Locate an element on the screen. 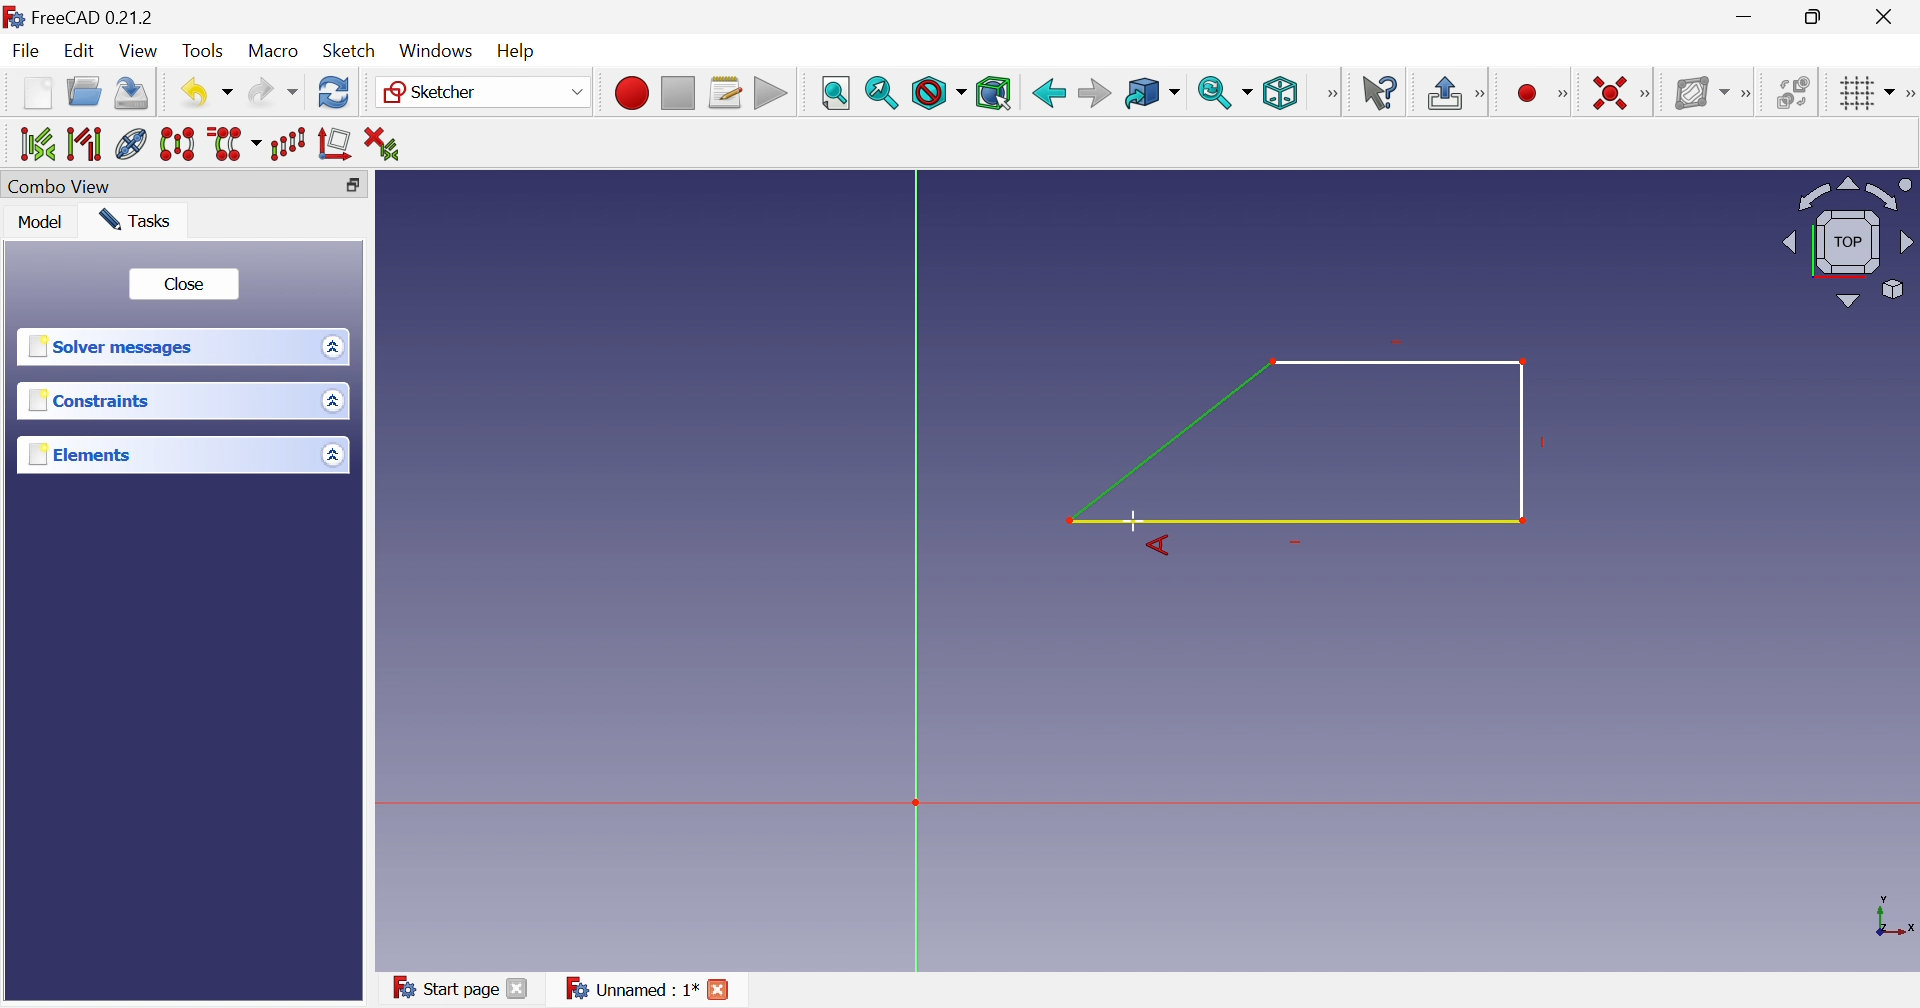 The height and width of the screenshot is (1008, 1920). Edit is located at coordinates (81, 52).